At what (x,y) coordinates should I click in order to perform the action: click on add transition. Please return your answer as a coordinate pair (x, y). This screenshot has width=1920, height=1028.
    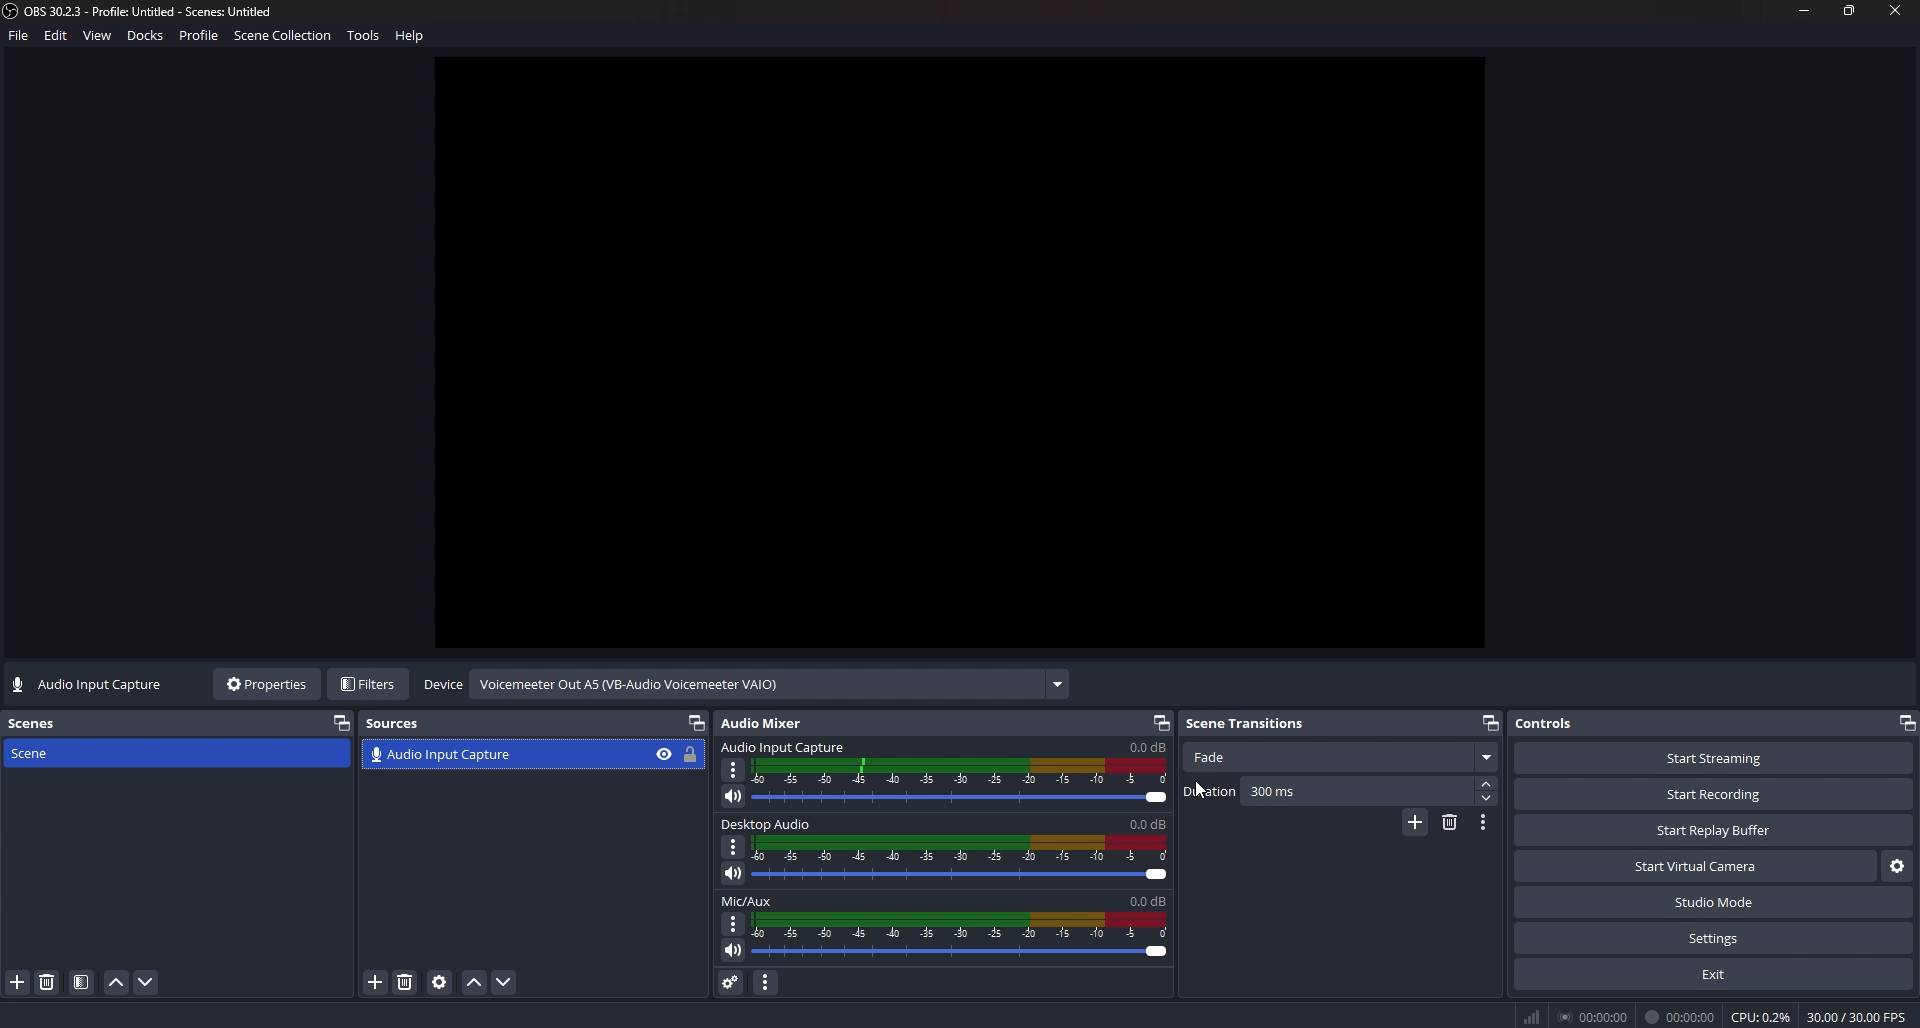
    Looking at the image, I should click on (1415, 825).